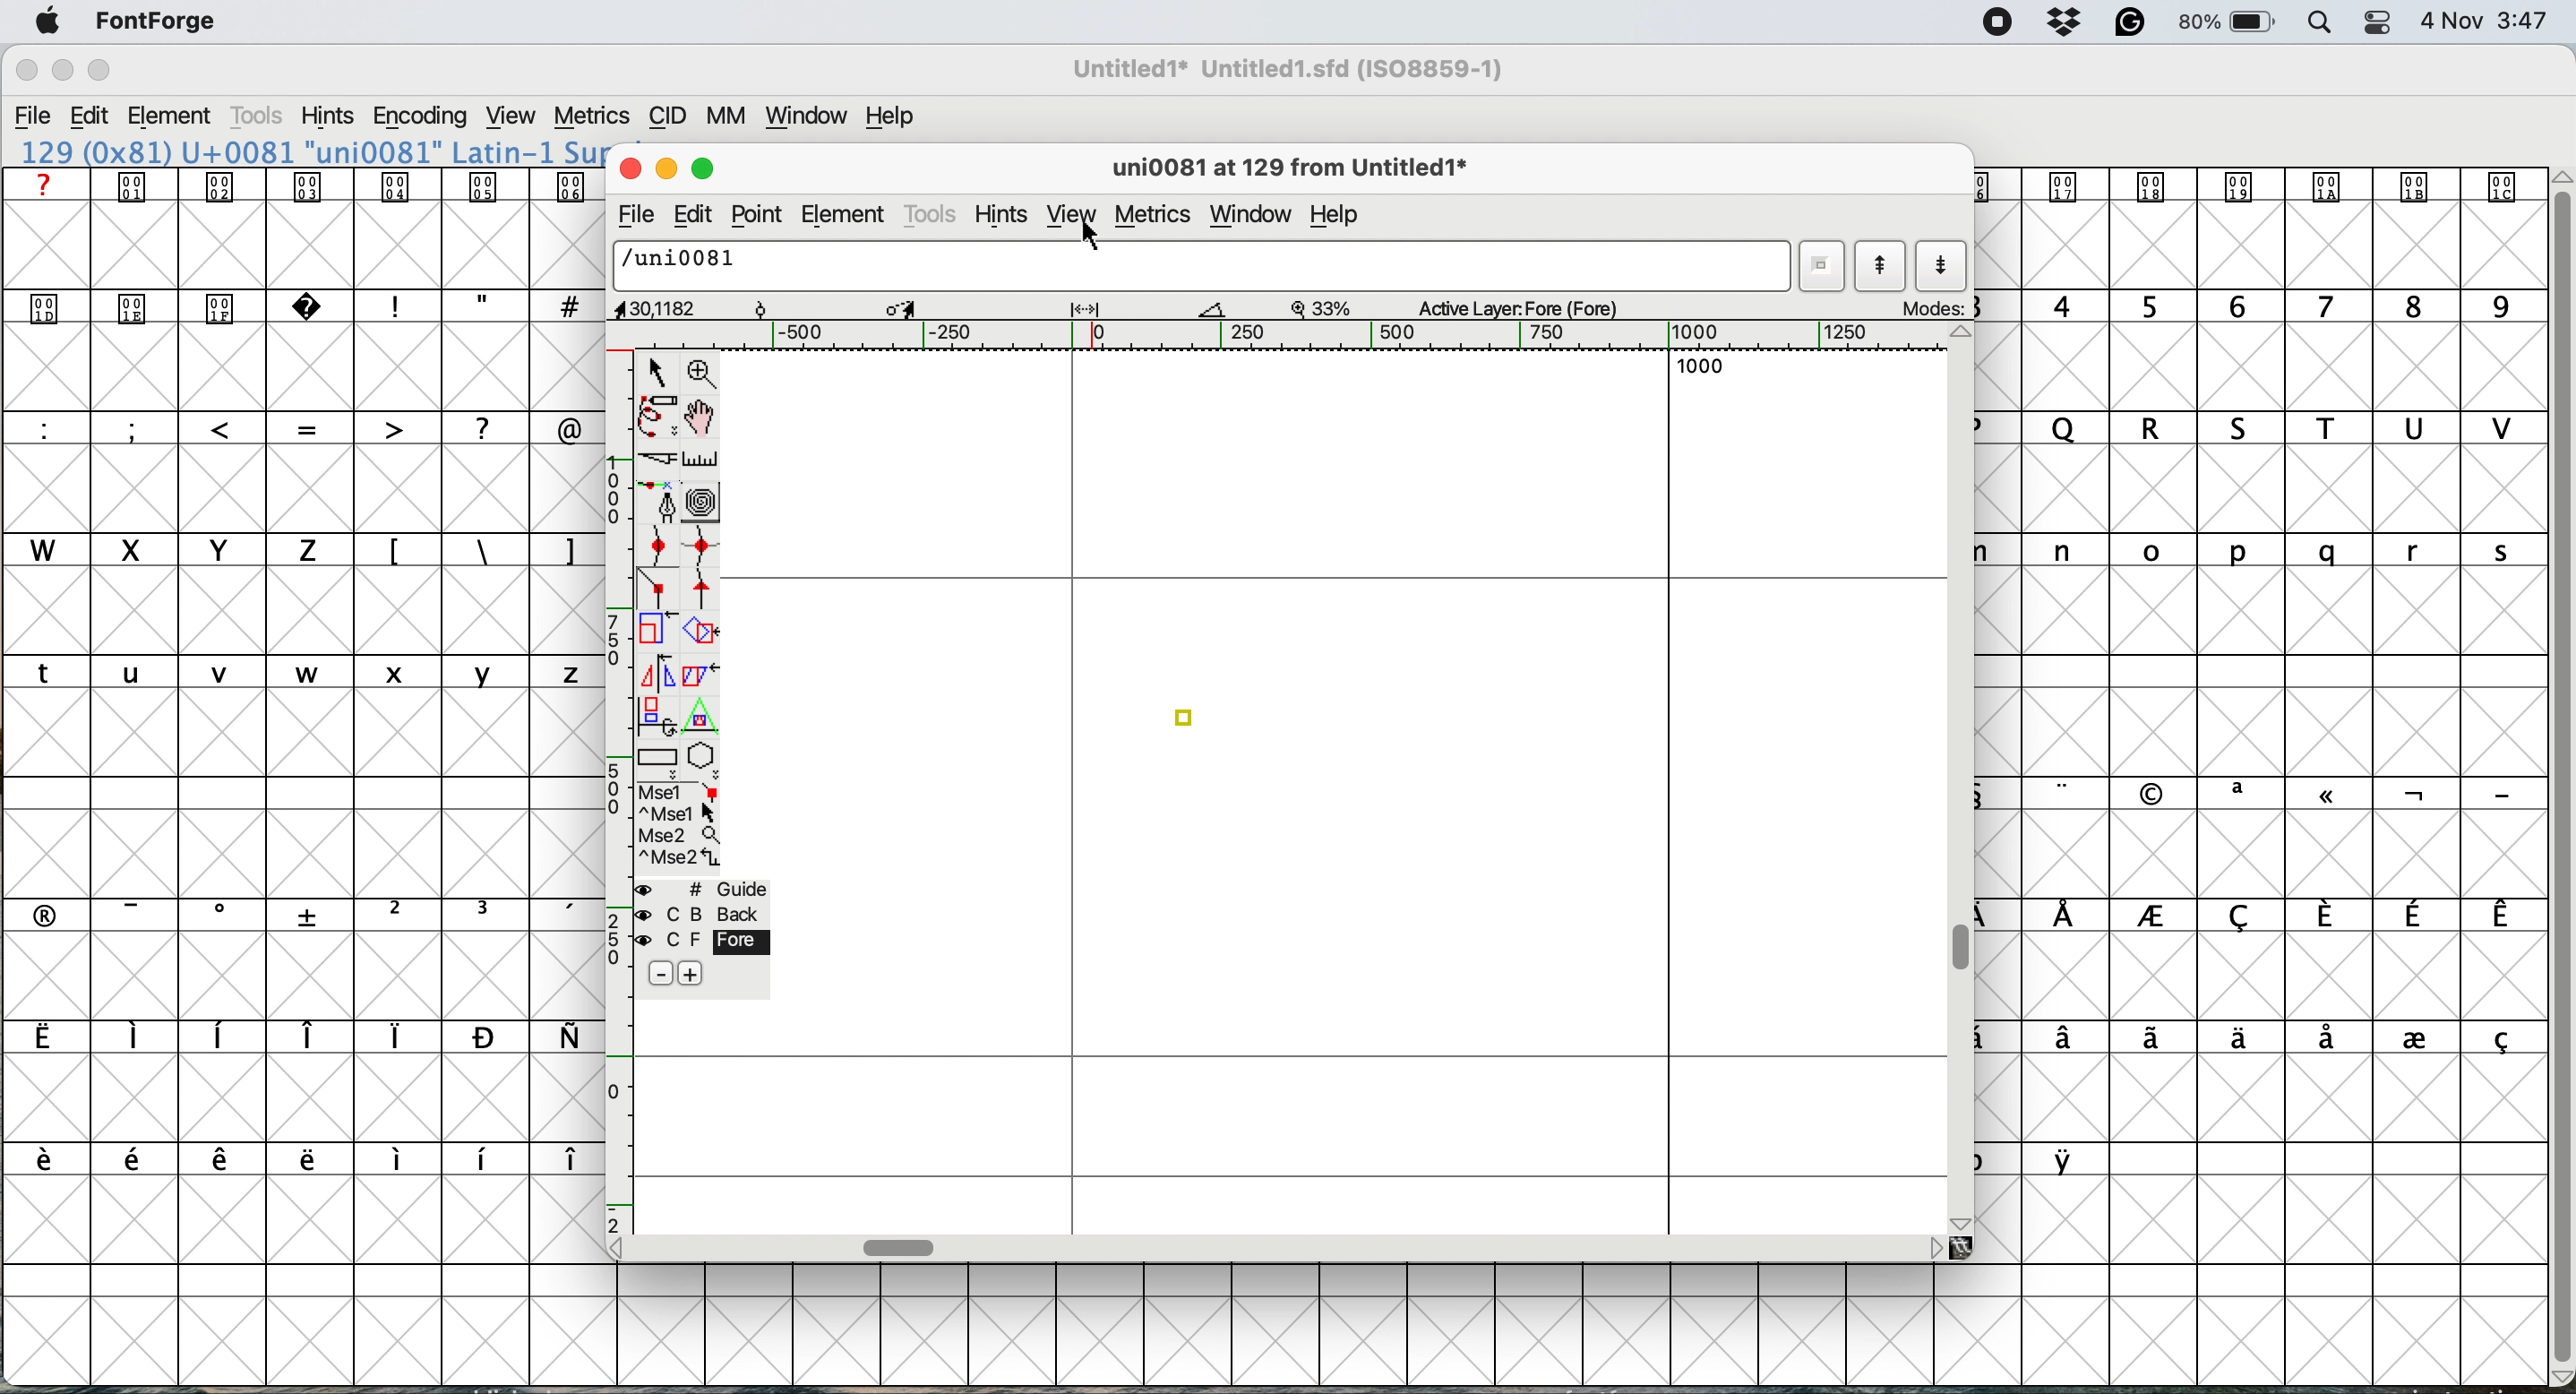 The image size is (2576, 1394). Describe the element at coordinates (1251, 214) in the screenshot. I see `window` at that location.